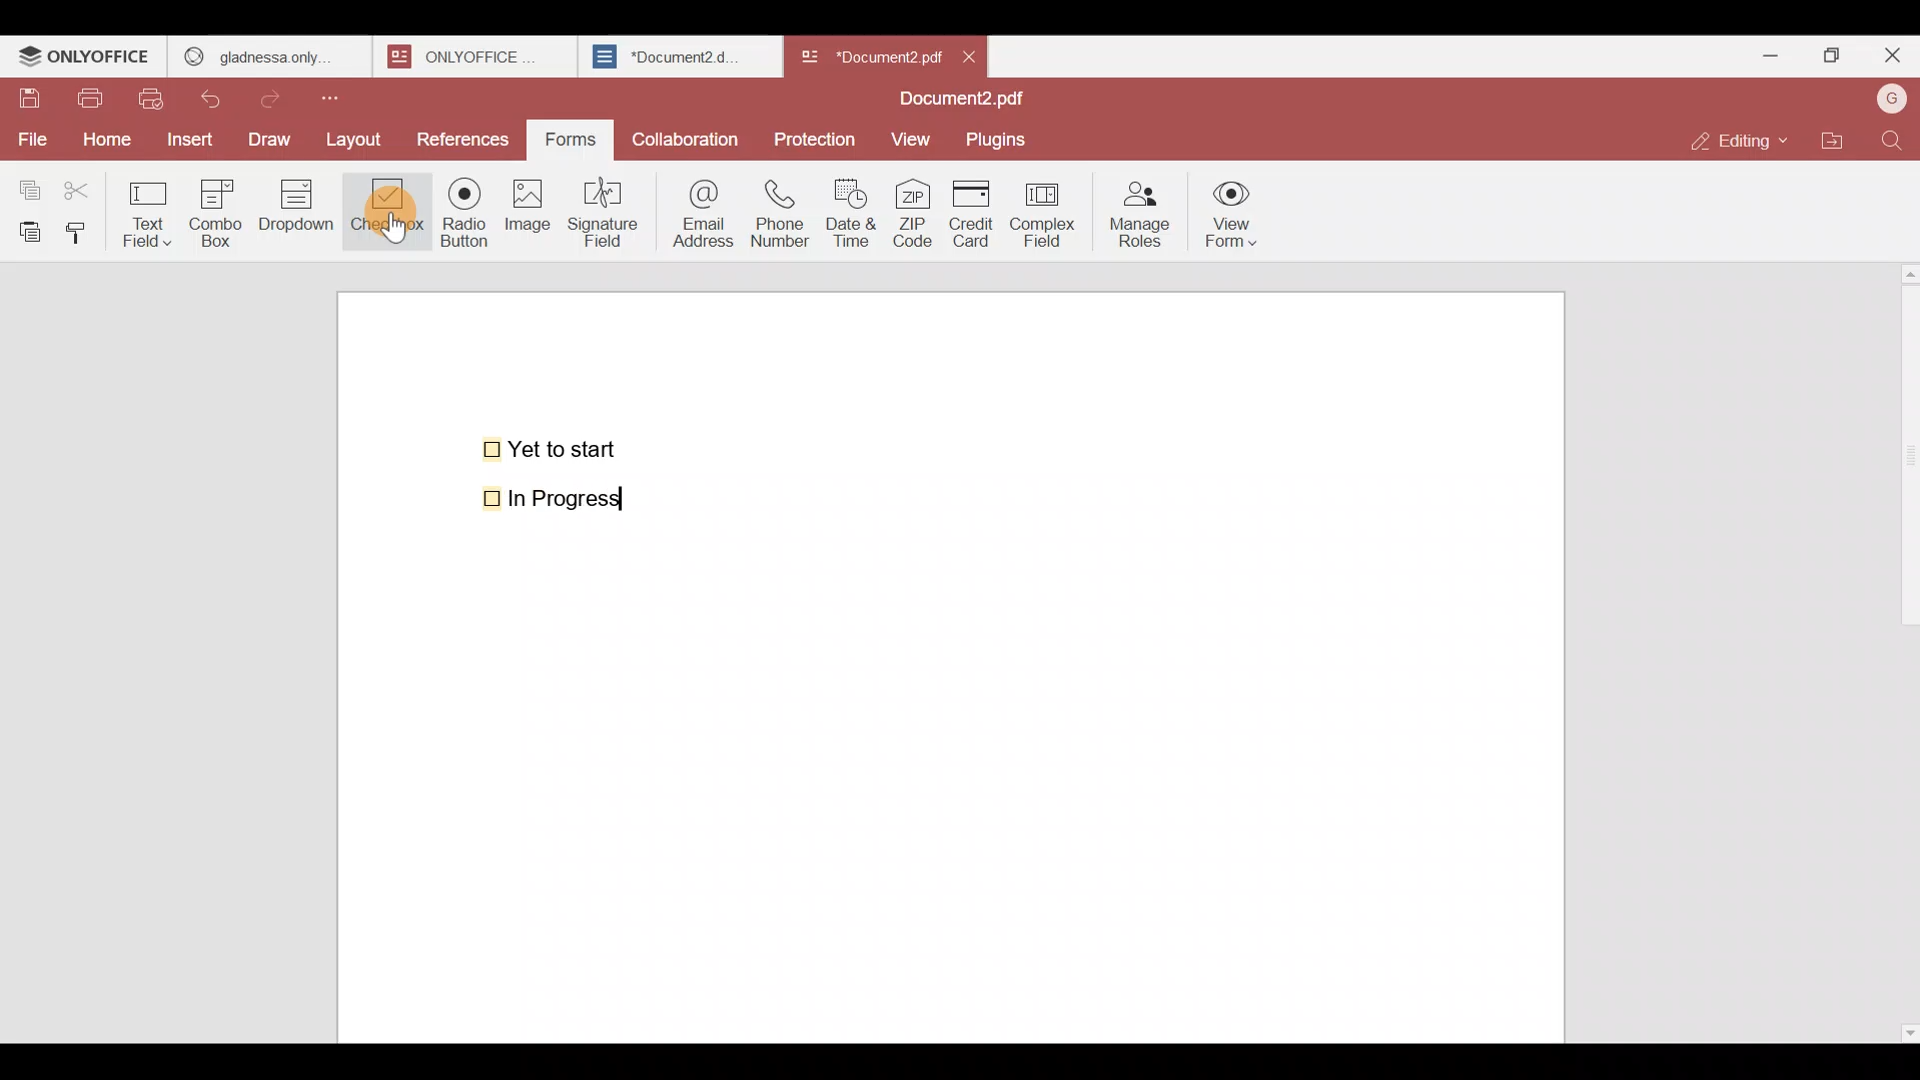 The height and width of the screenshot is (1080, 1920). What do you see at coordinates (362, 137) in the screenshot?
I see `Layout` at bounding box center [362, 137].